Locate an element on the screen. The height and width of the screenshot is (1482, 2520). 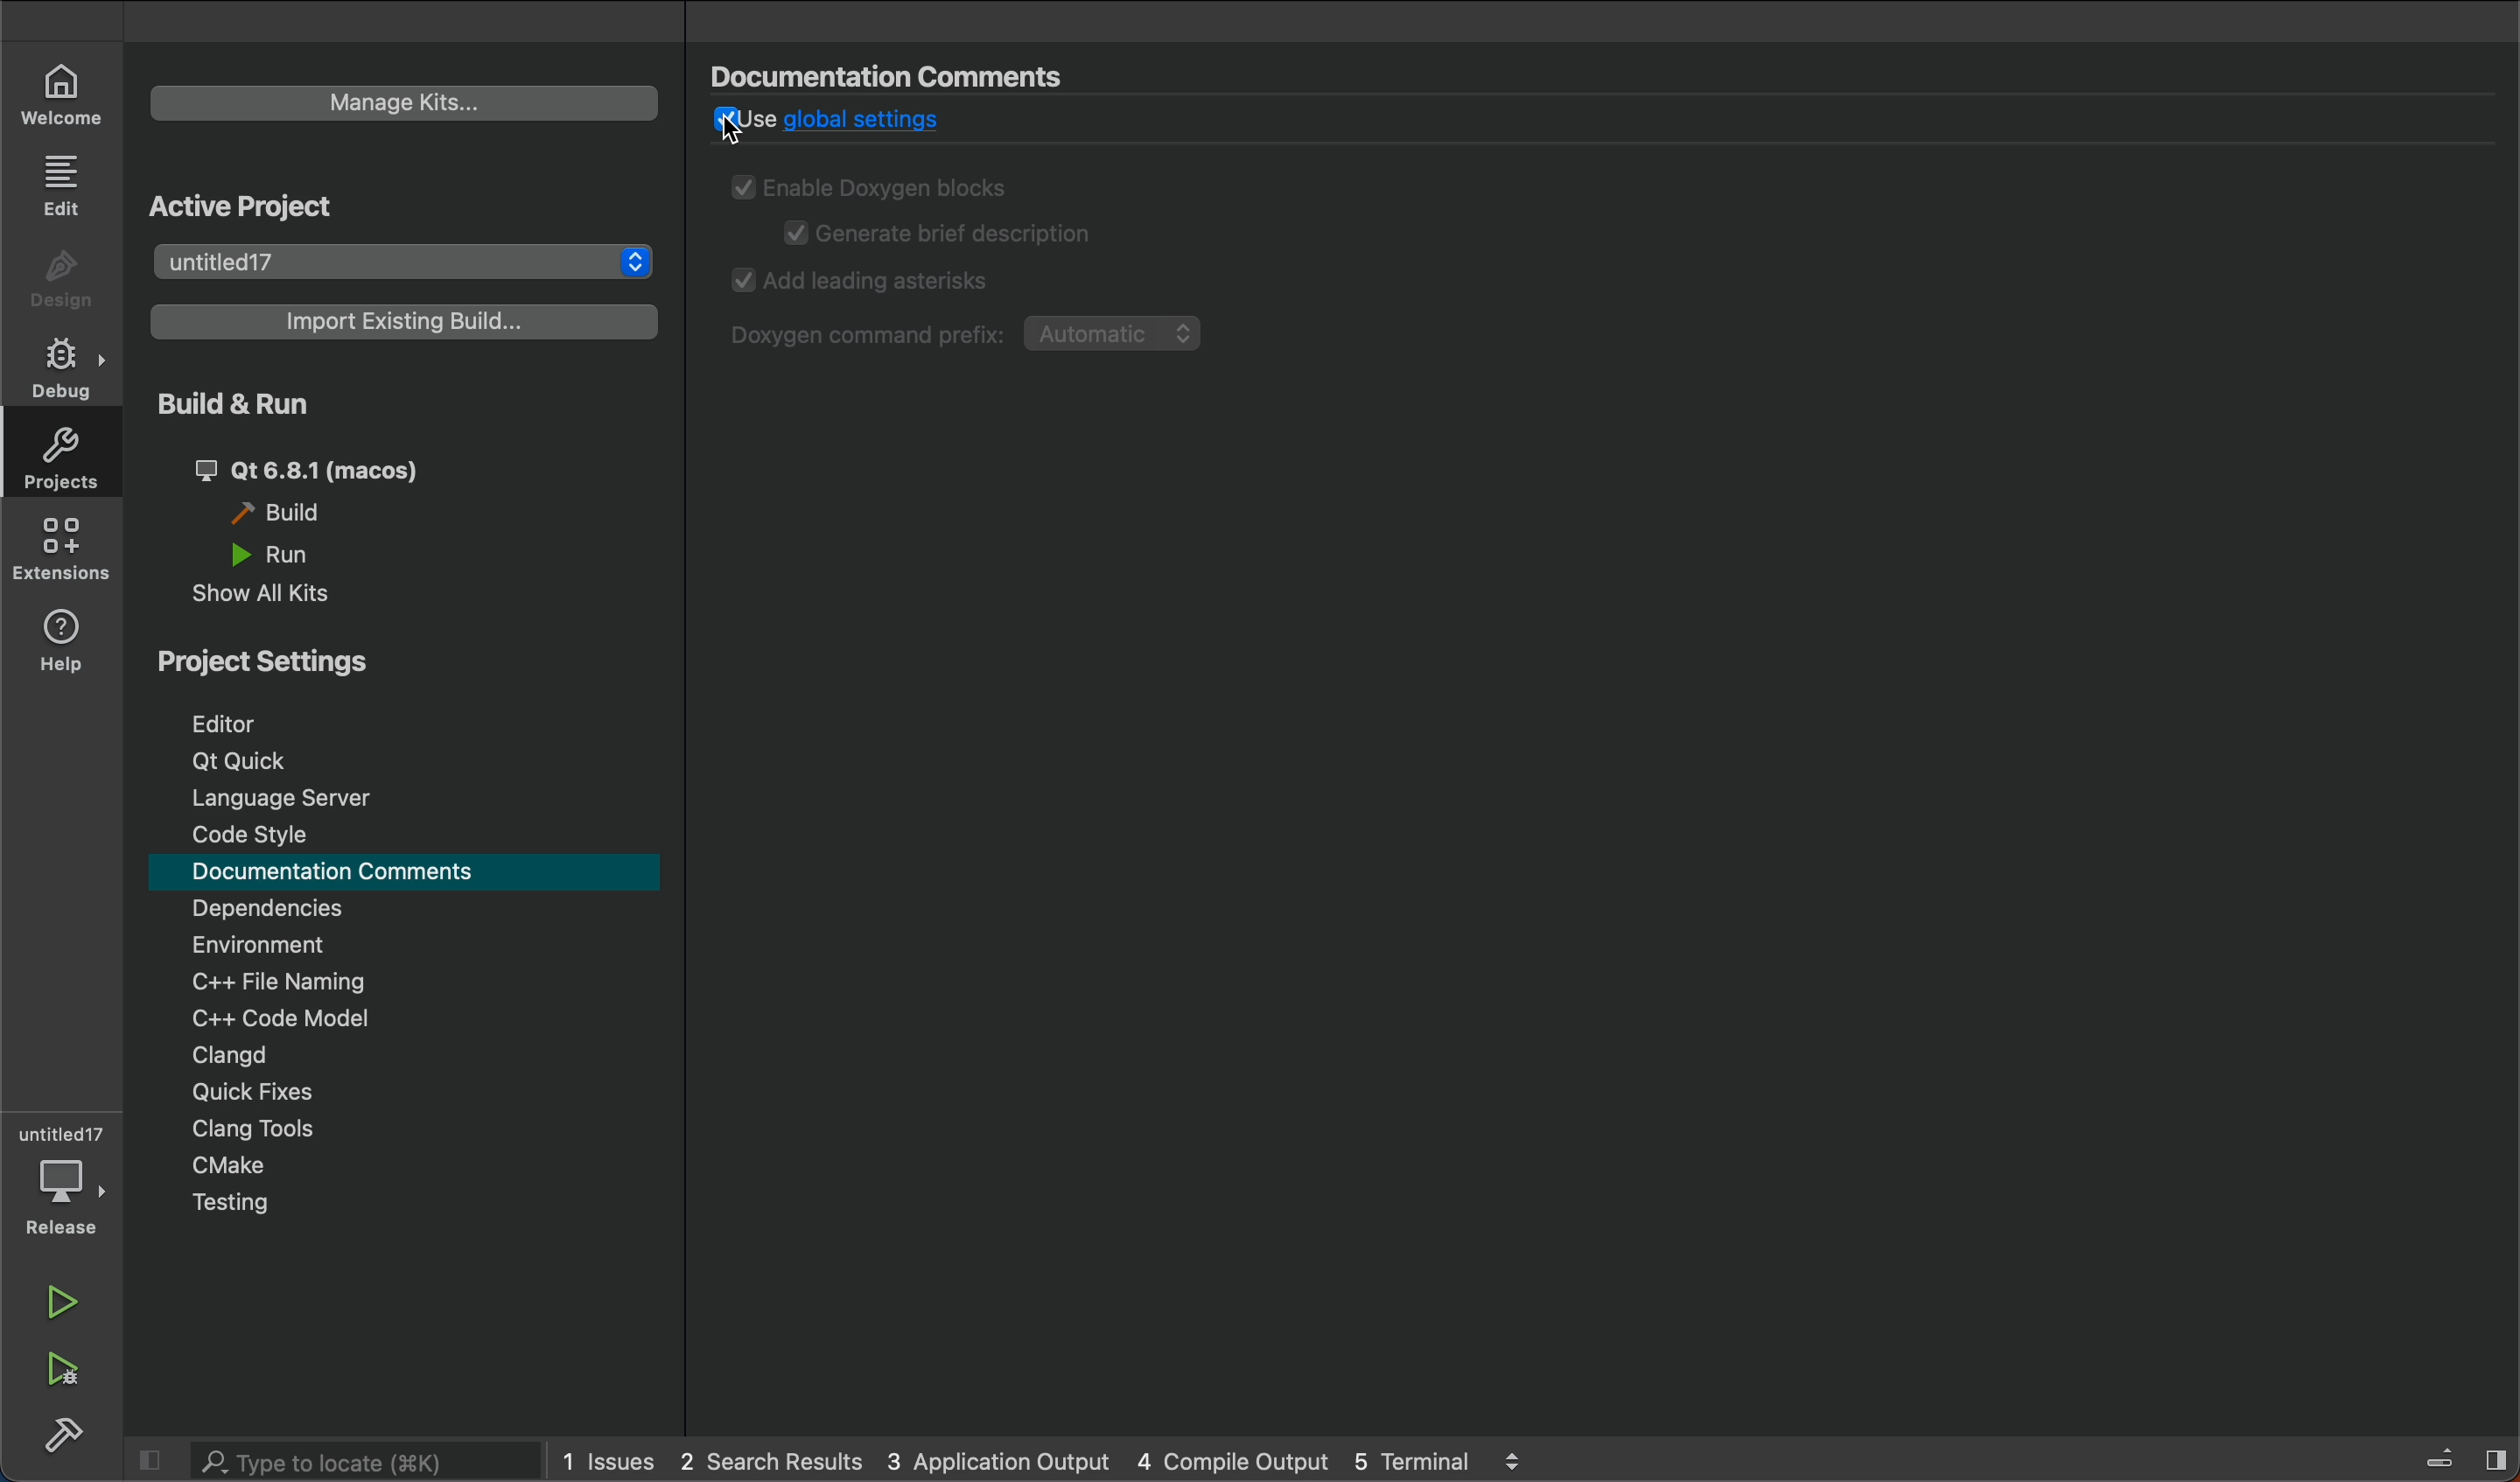
run is located at coordinates (62, 1301).